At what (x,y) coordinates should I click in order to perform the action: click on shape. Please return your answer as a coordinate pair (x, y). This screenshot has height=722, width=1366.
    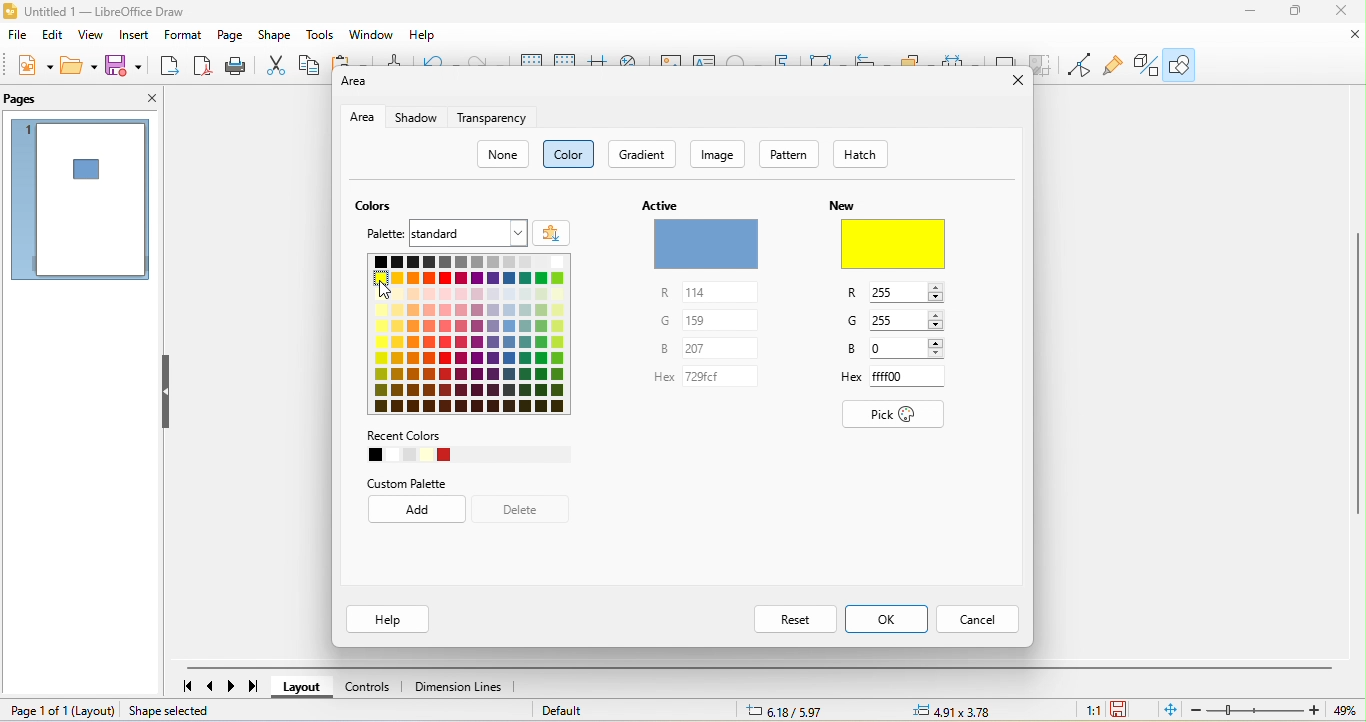
    Looking at the image, I should click on (278, 37).